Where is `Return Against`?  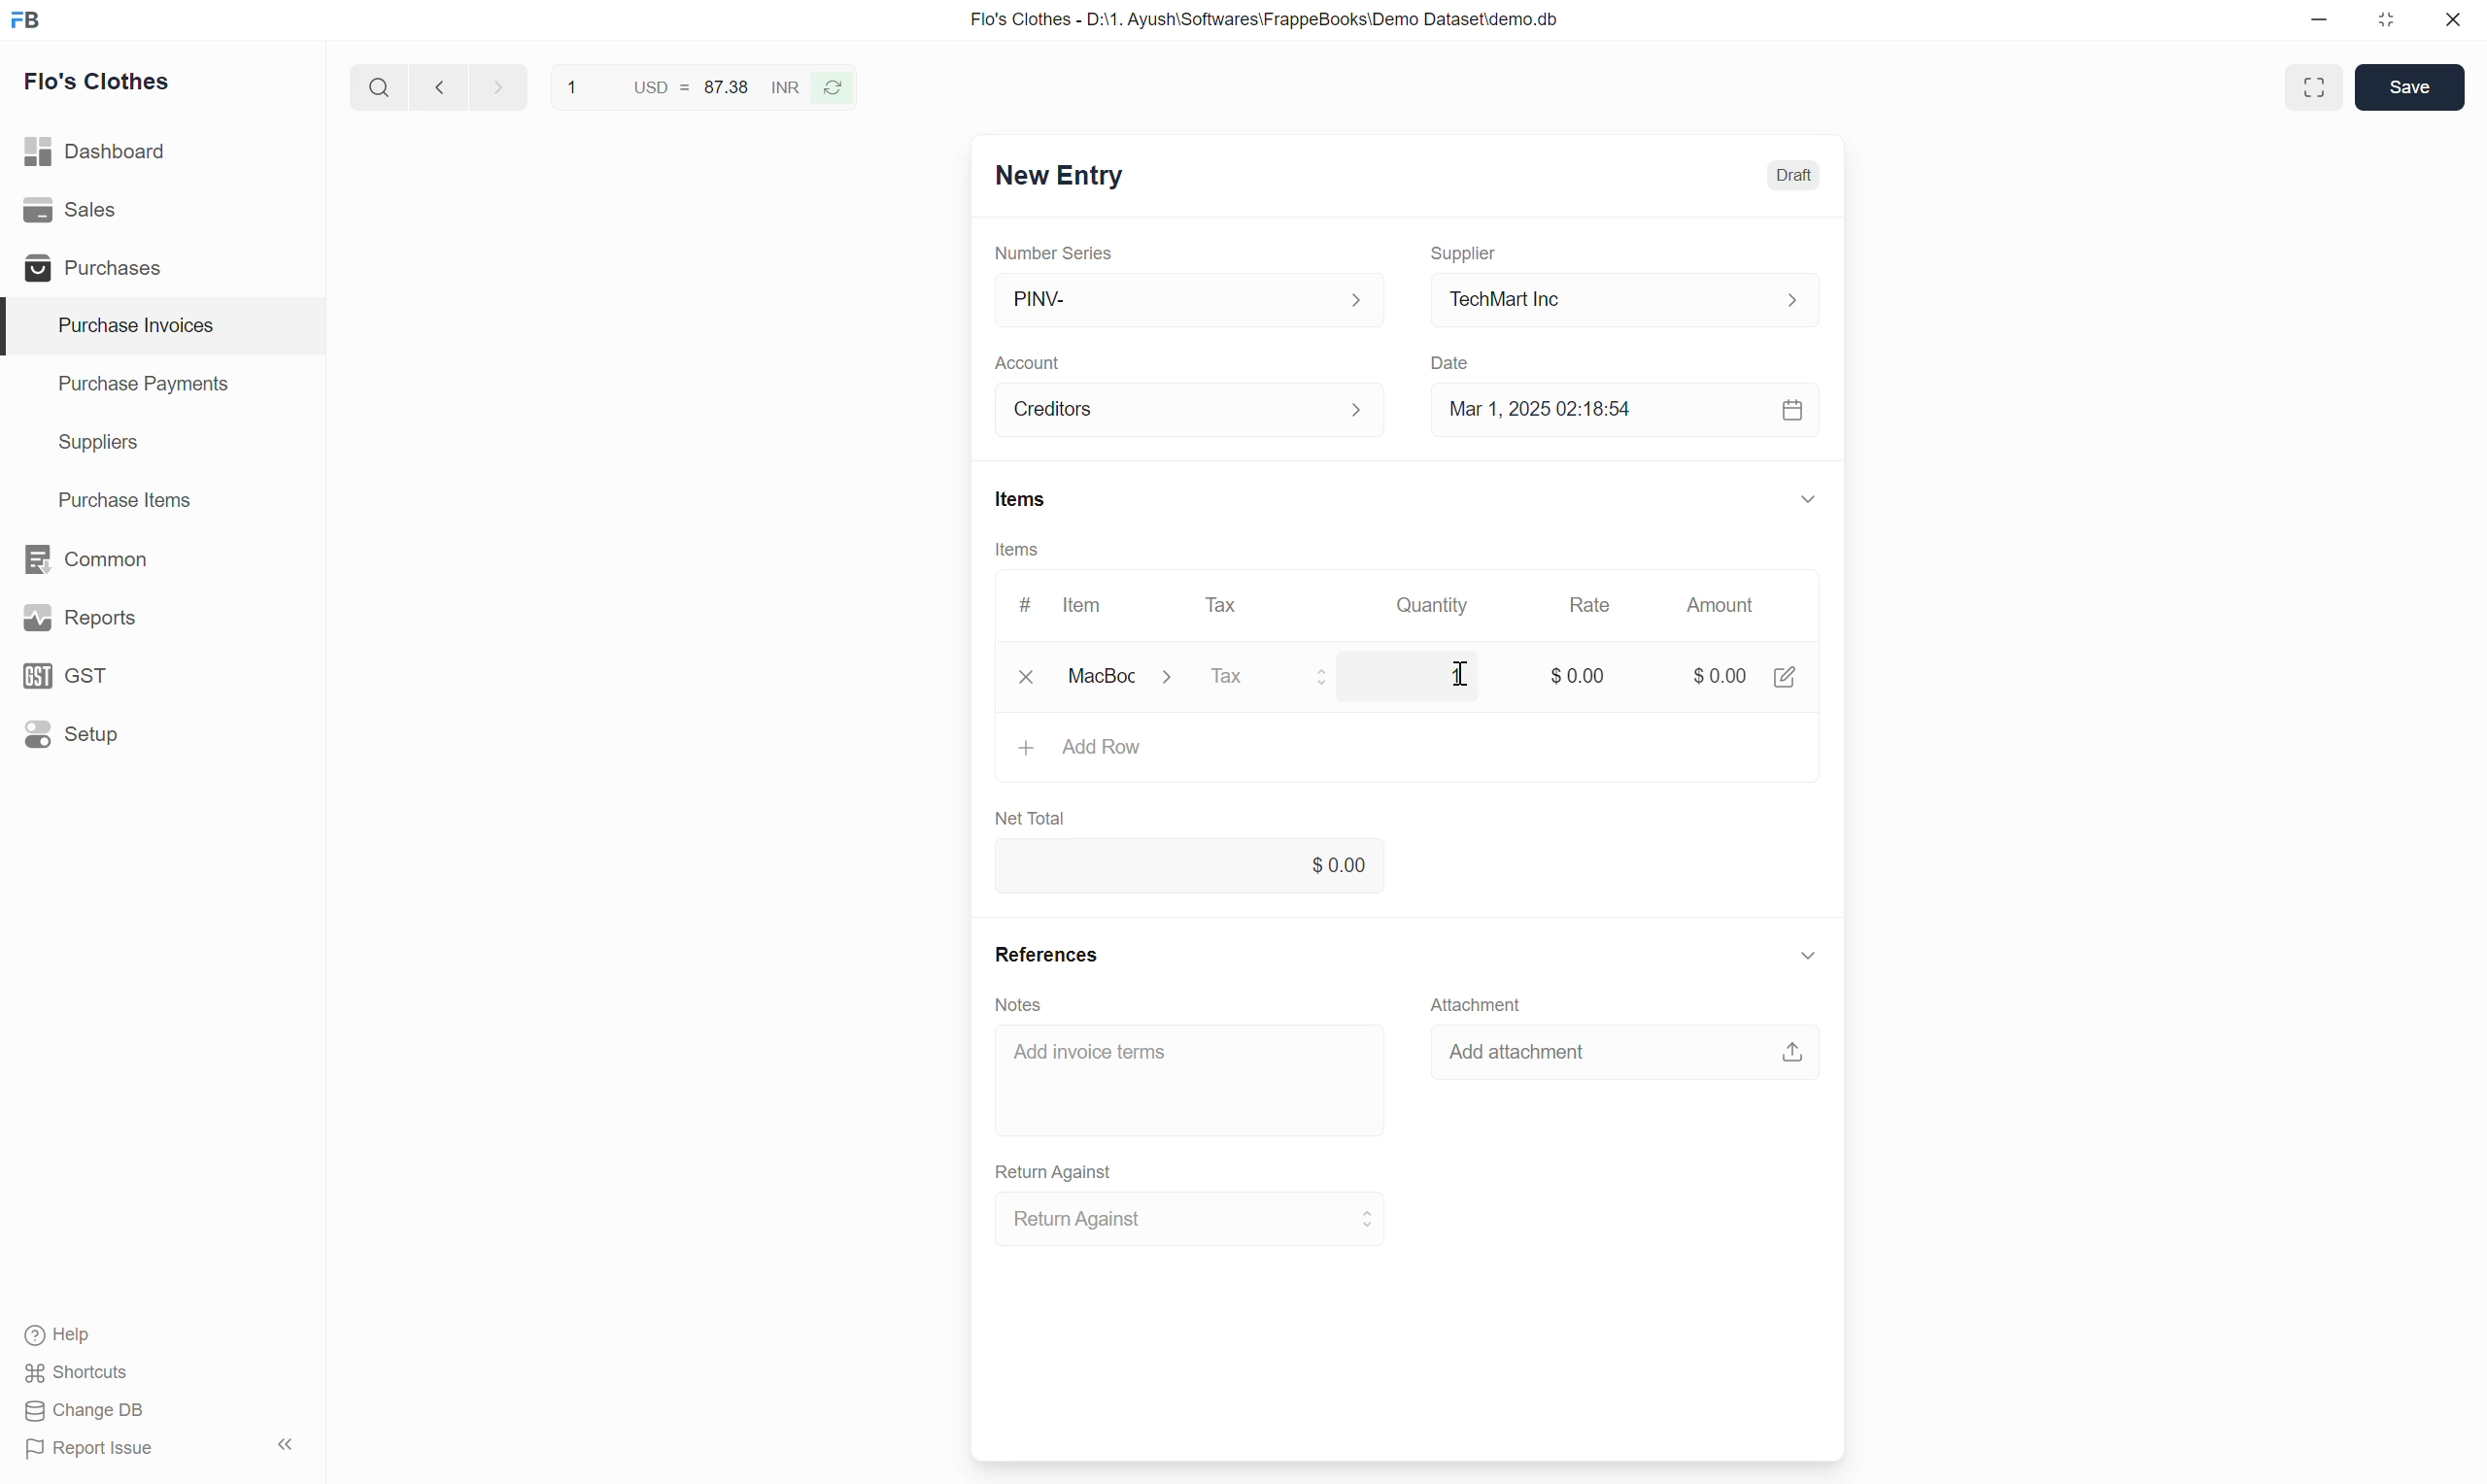
Return Against is located at coordinates (1055, 1173).